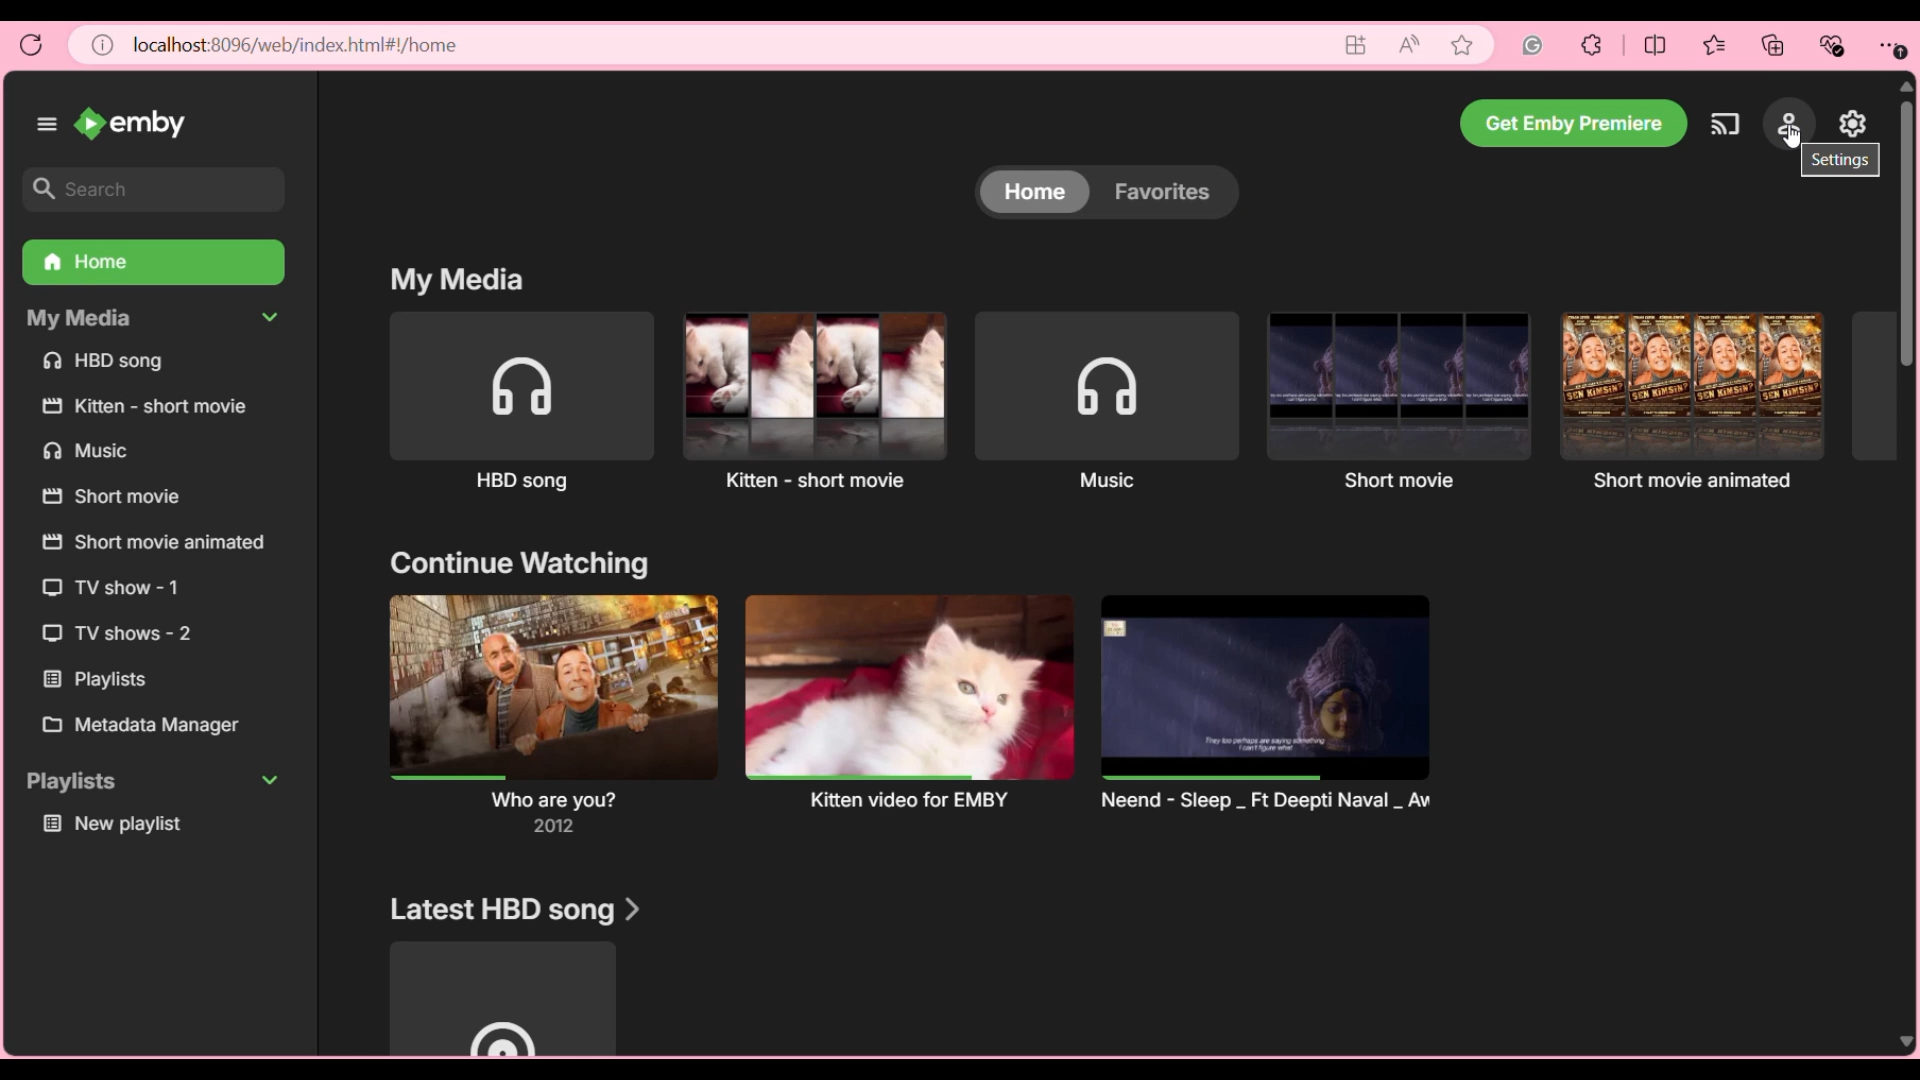 Image resolution: width=1920 pixels, height=1080 pixels. What do you see at coordinates (1103, 403) in the screenshot?
I see `music` at bounding box center [1103, 403].